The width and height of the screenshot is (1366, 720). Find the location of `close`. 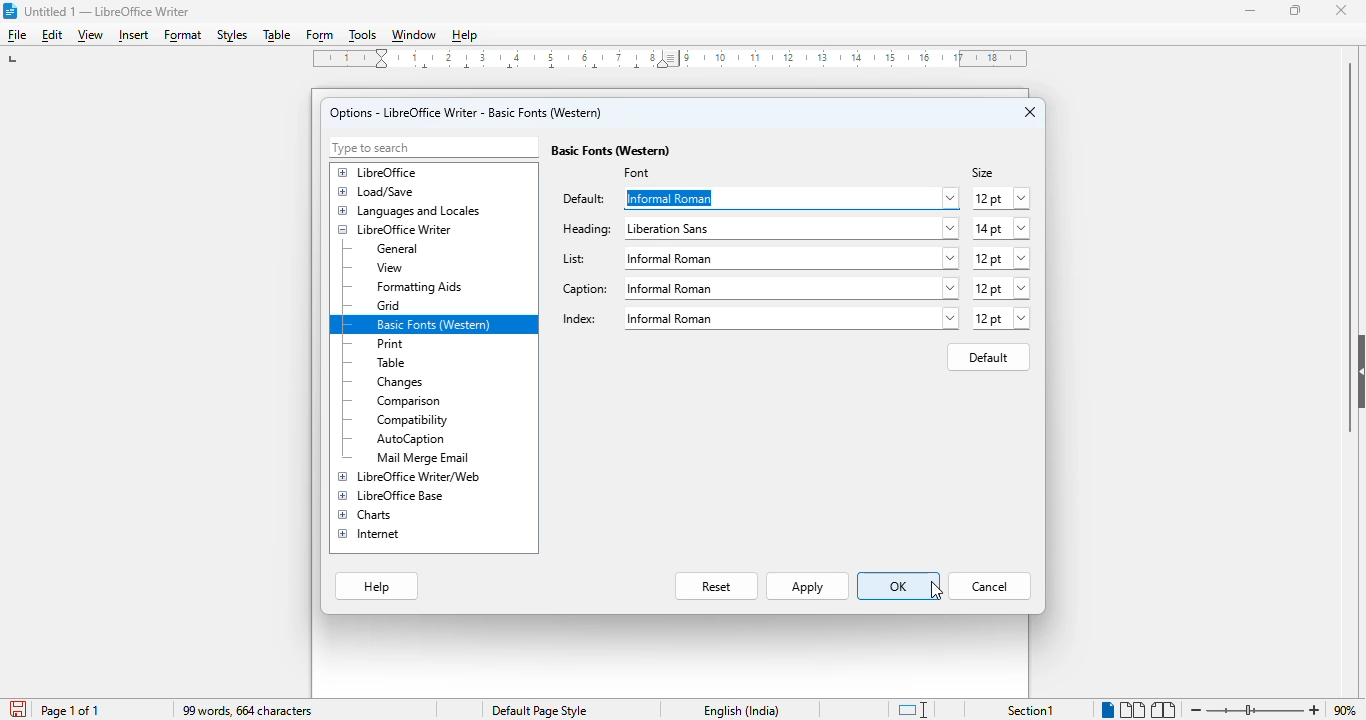

close is located at coordinates (1030, 113).